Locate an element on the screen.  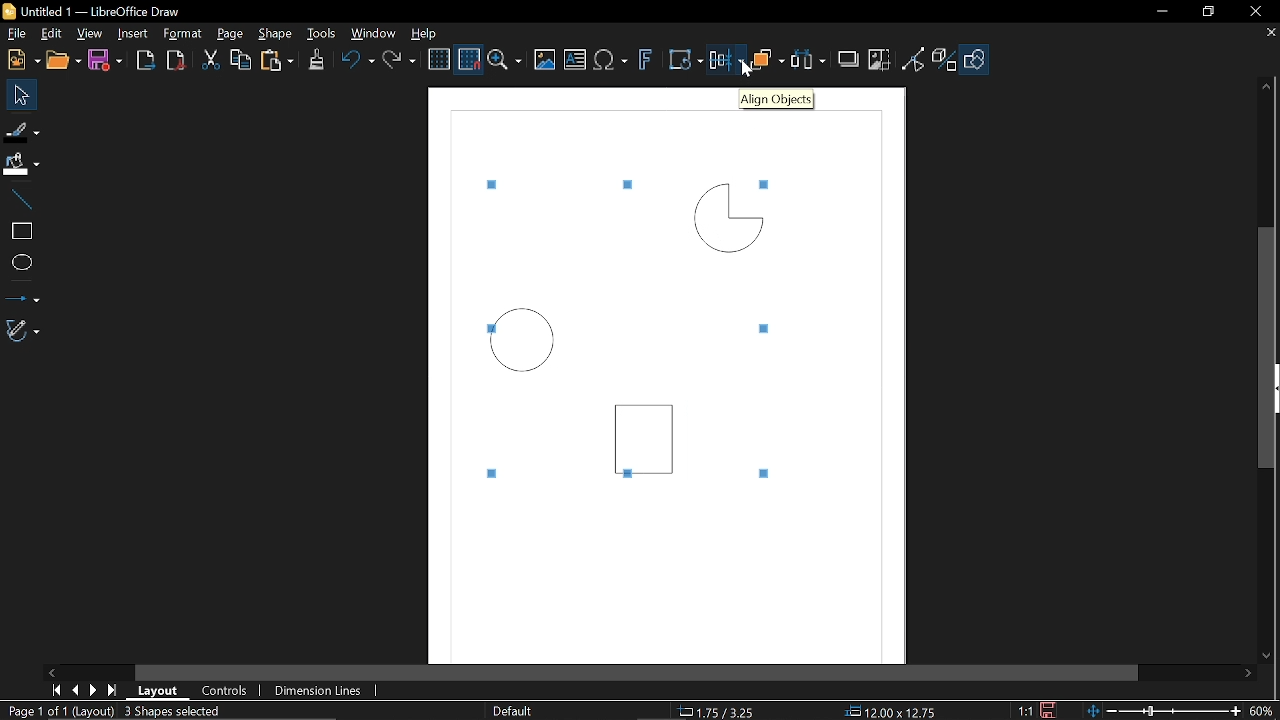
Rectangle is located at coordinates (18, 229).